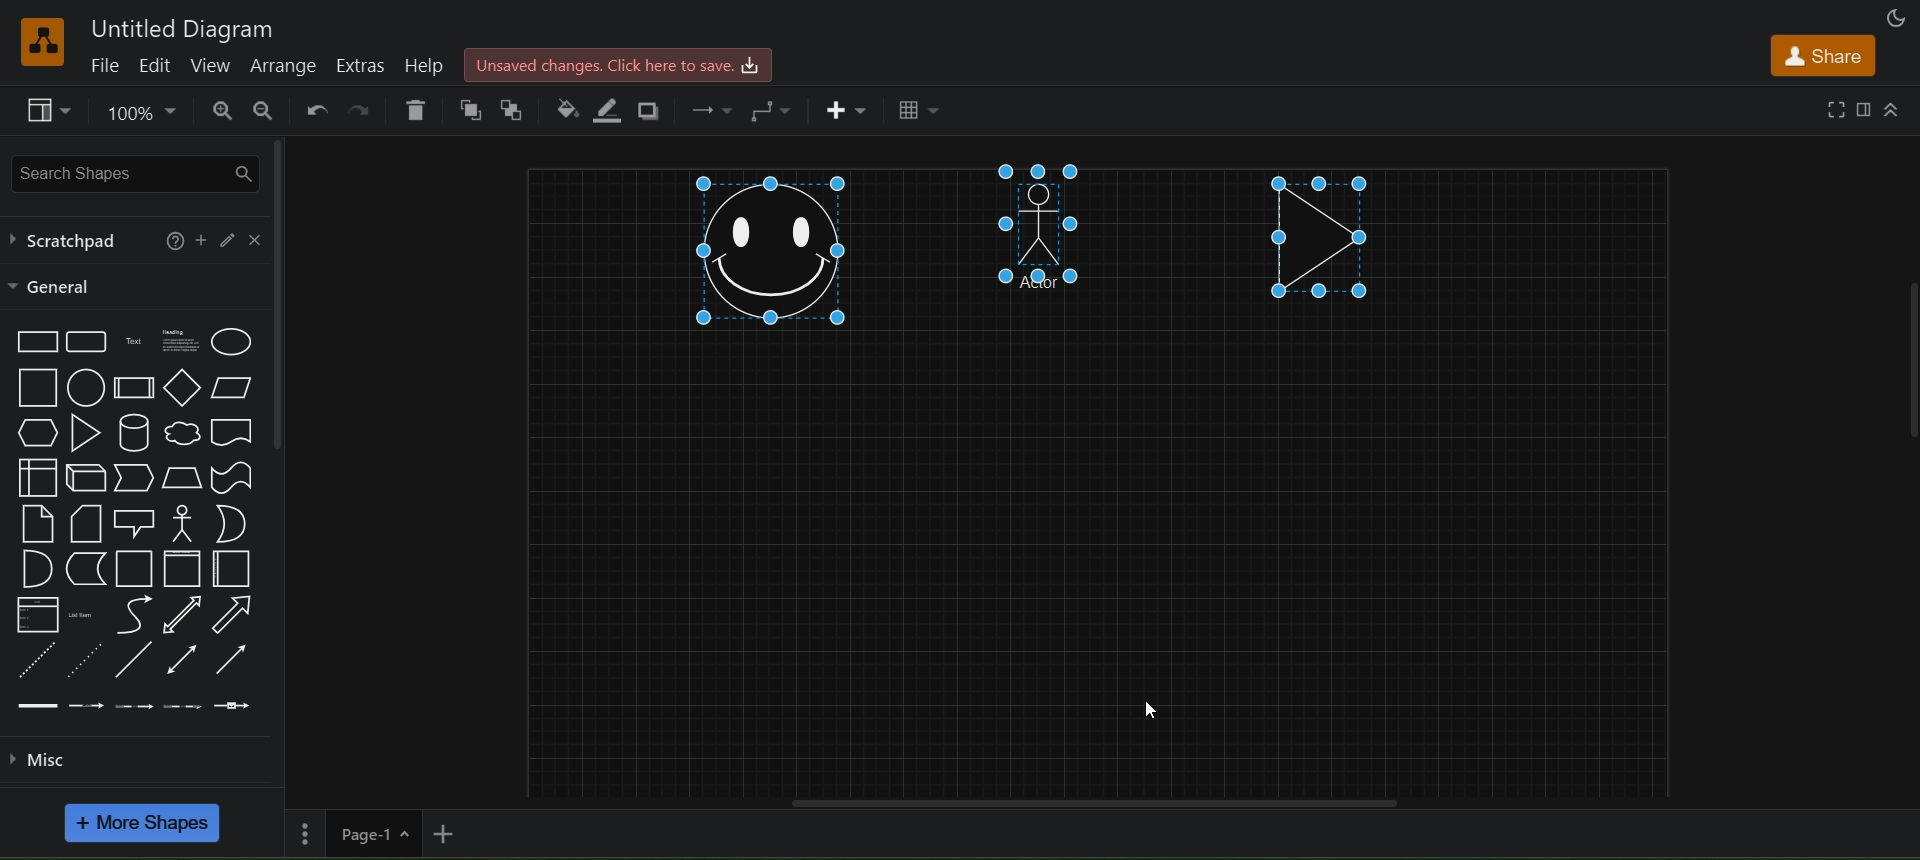  Describe the element at coordinates (210, 64) in the screenshot. I see `view` at that location.